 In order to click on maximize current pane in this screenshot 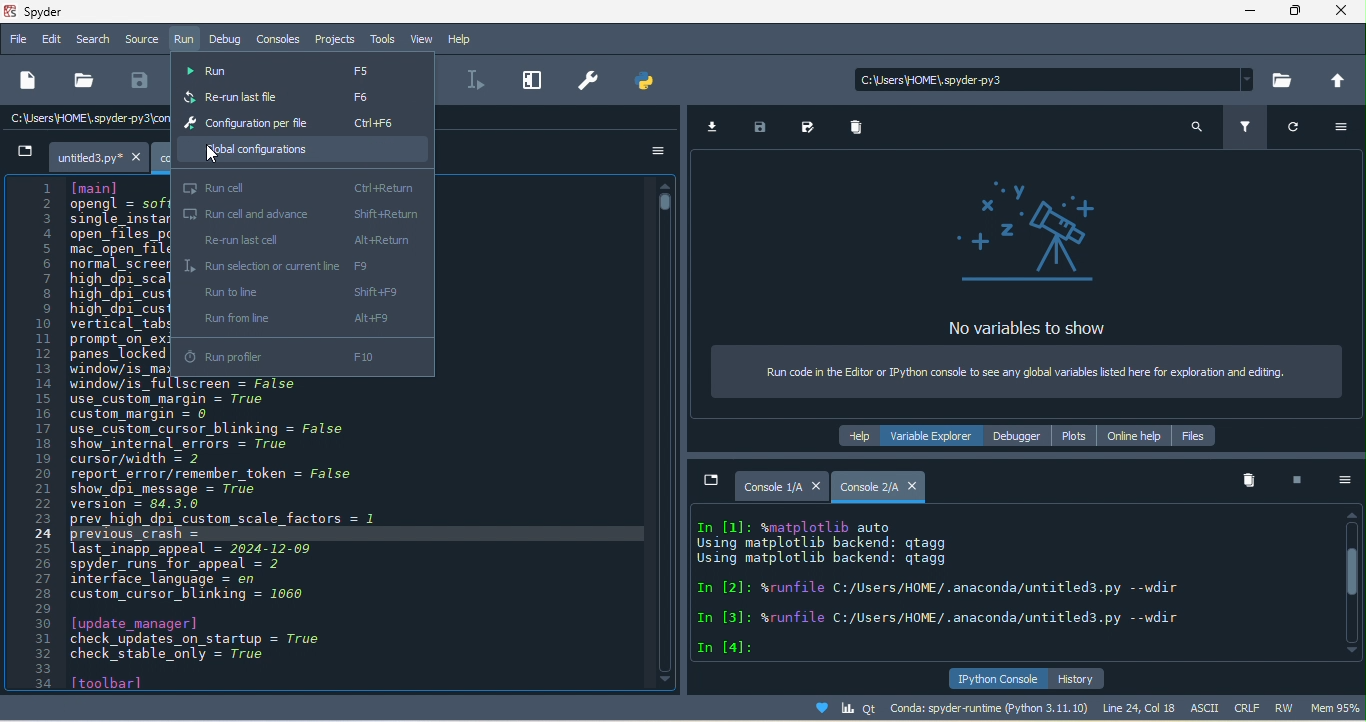, I will do `click(530, 81)`.